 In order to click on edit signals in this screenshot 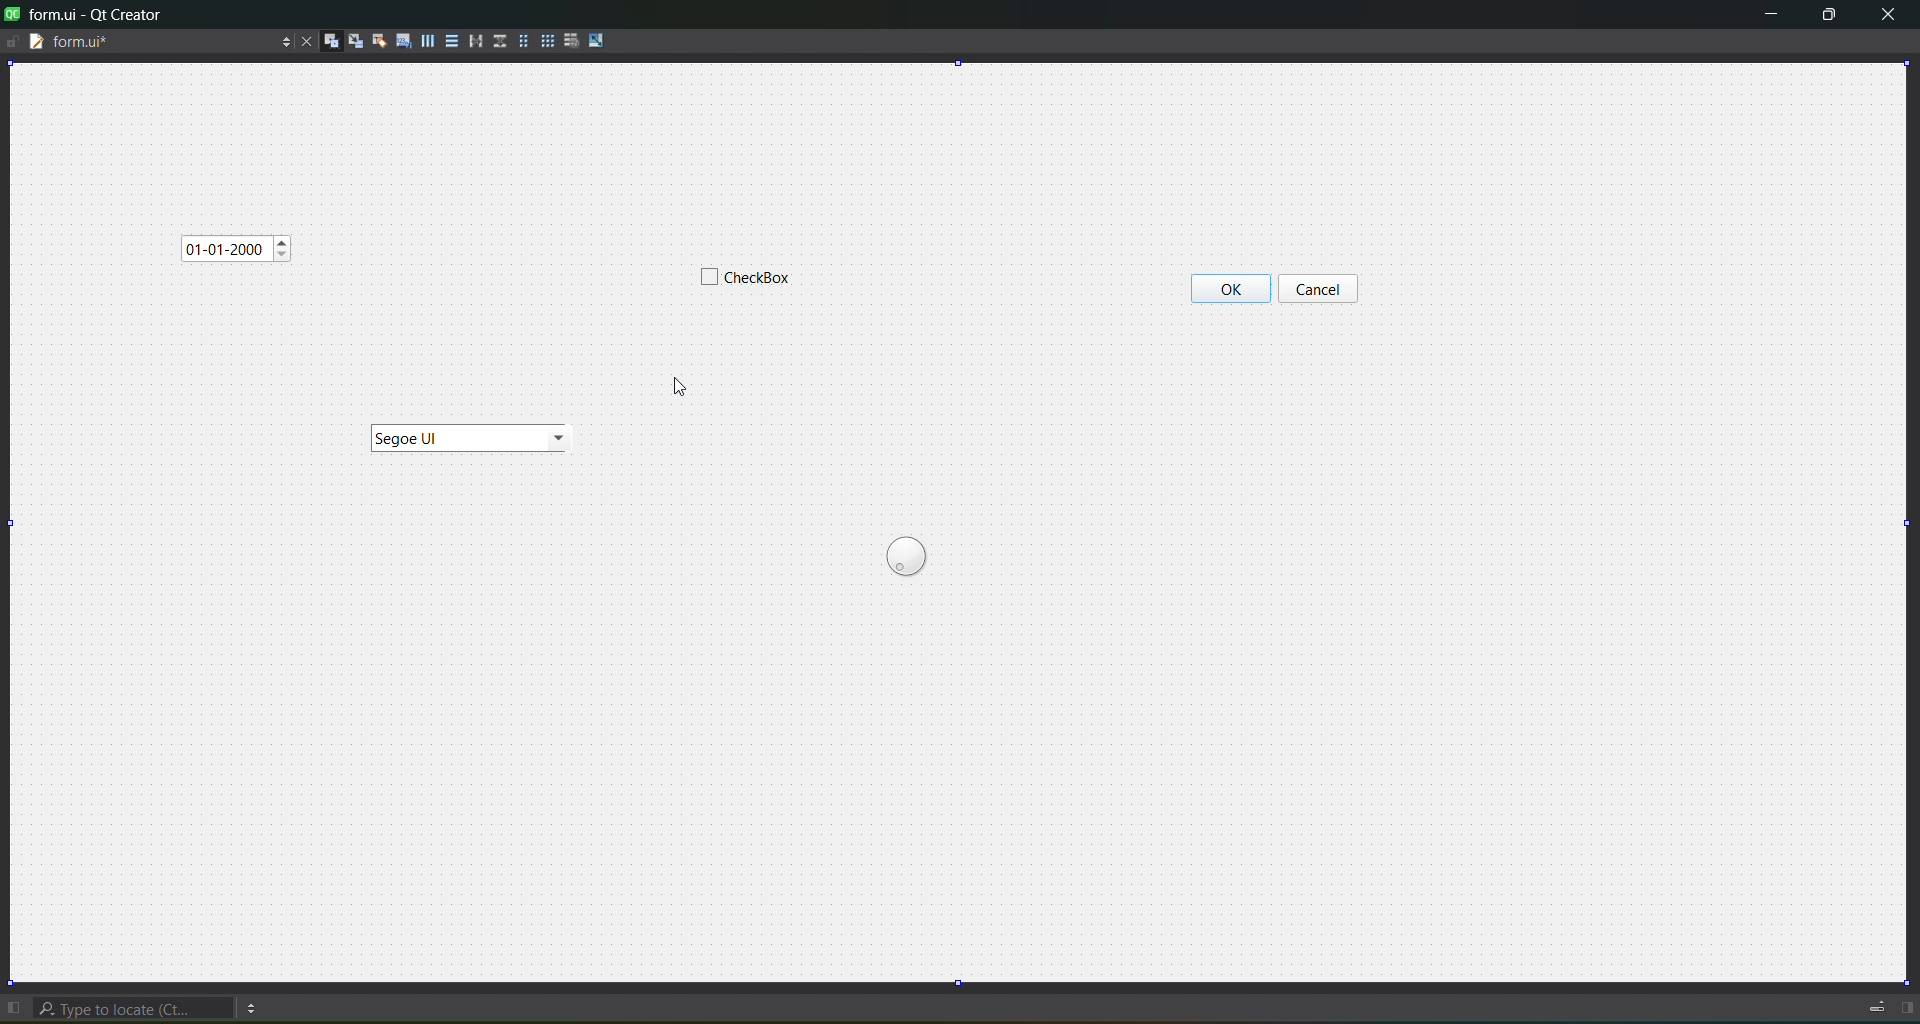, I will do `click(352, 40)`.